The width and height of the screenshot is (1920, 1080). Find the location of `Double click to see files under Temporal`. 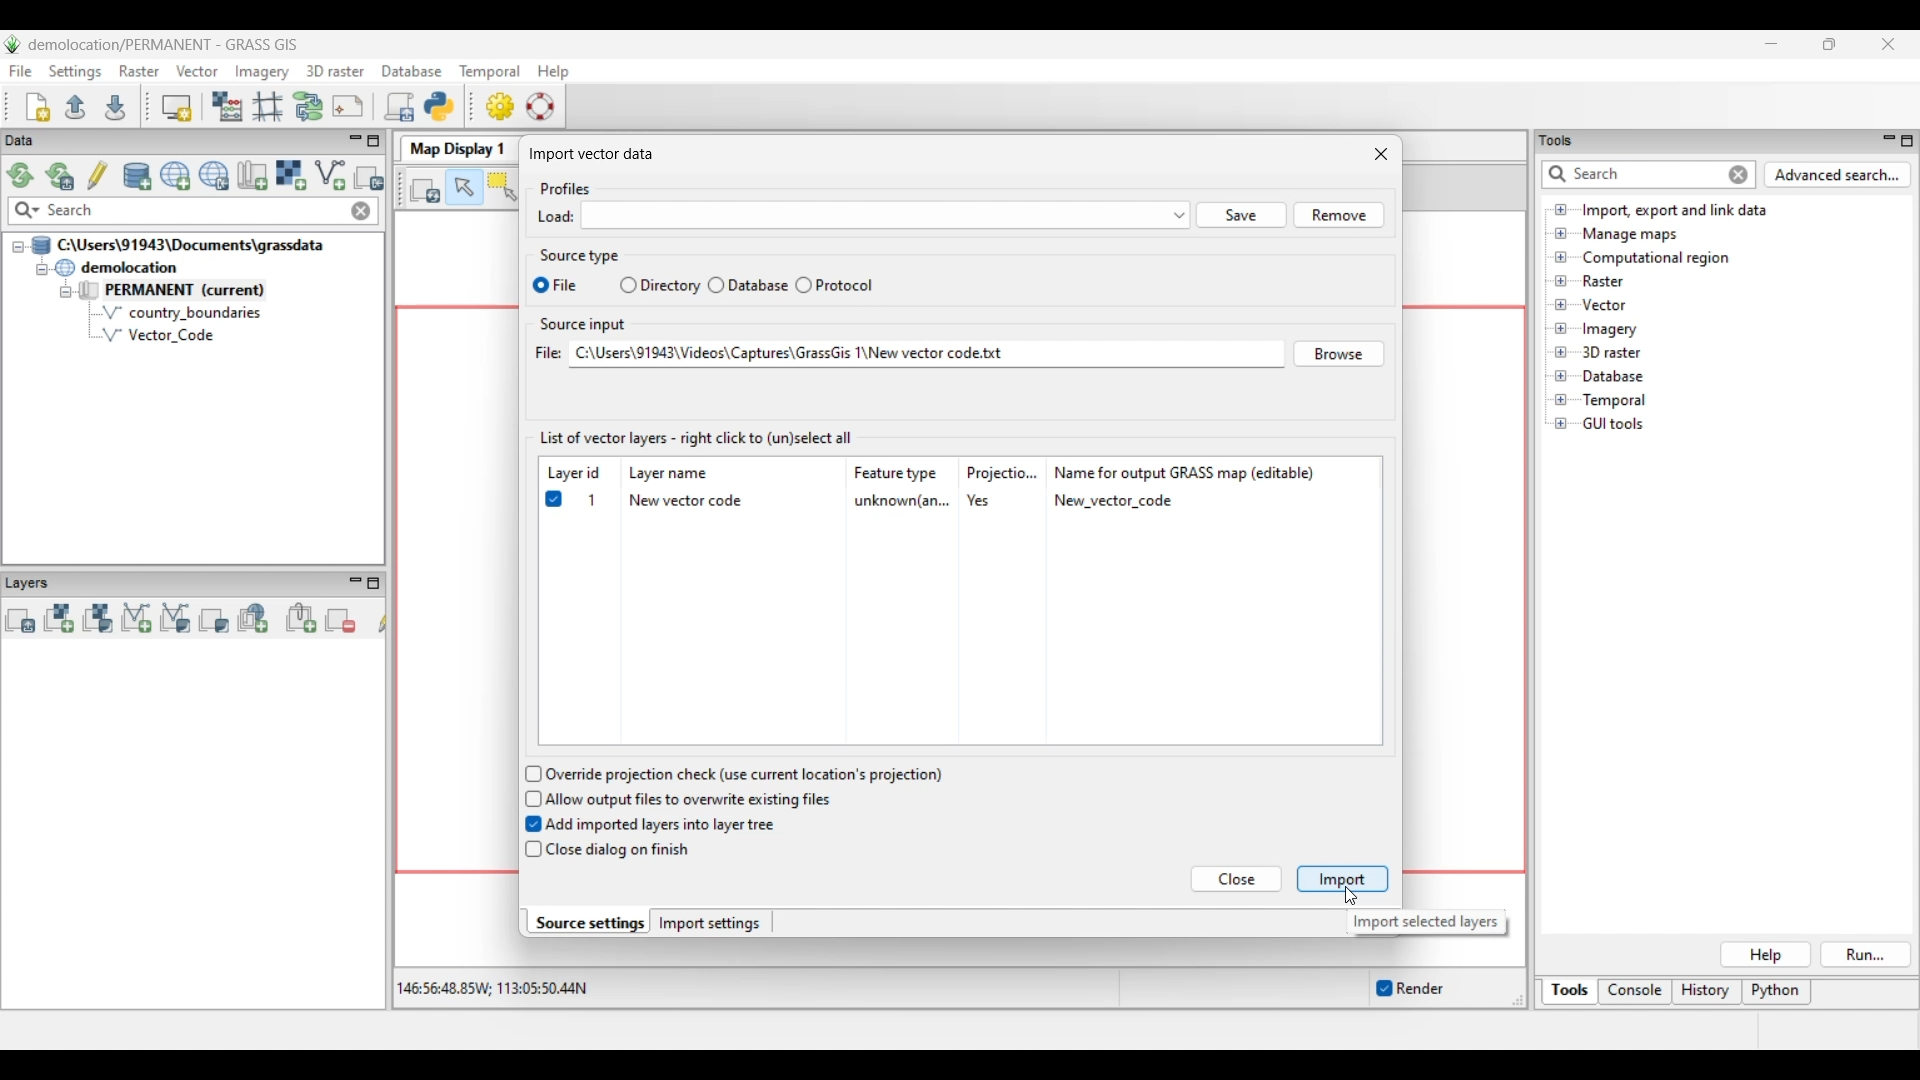

Double click to see files under Temporal is located at coordinates (1614, 401).